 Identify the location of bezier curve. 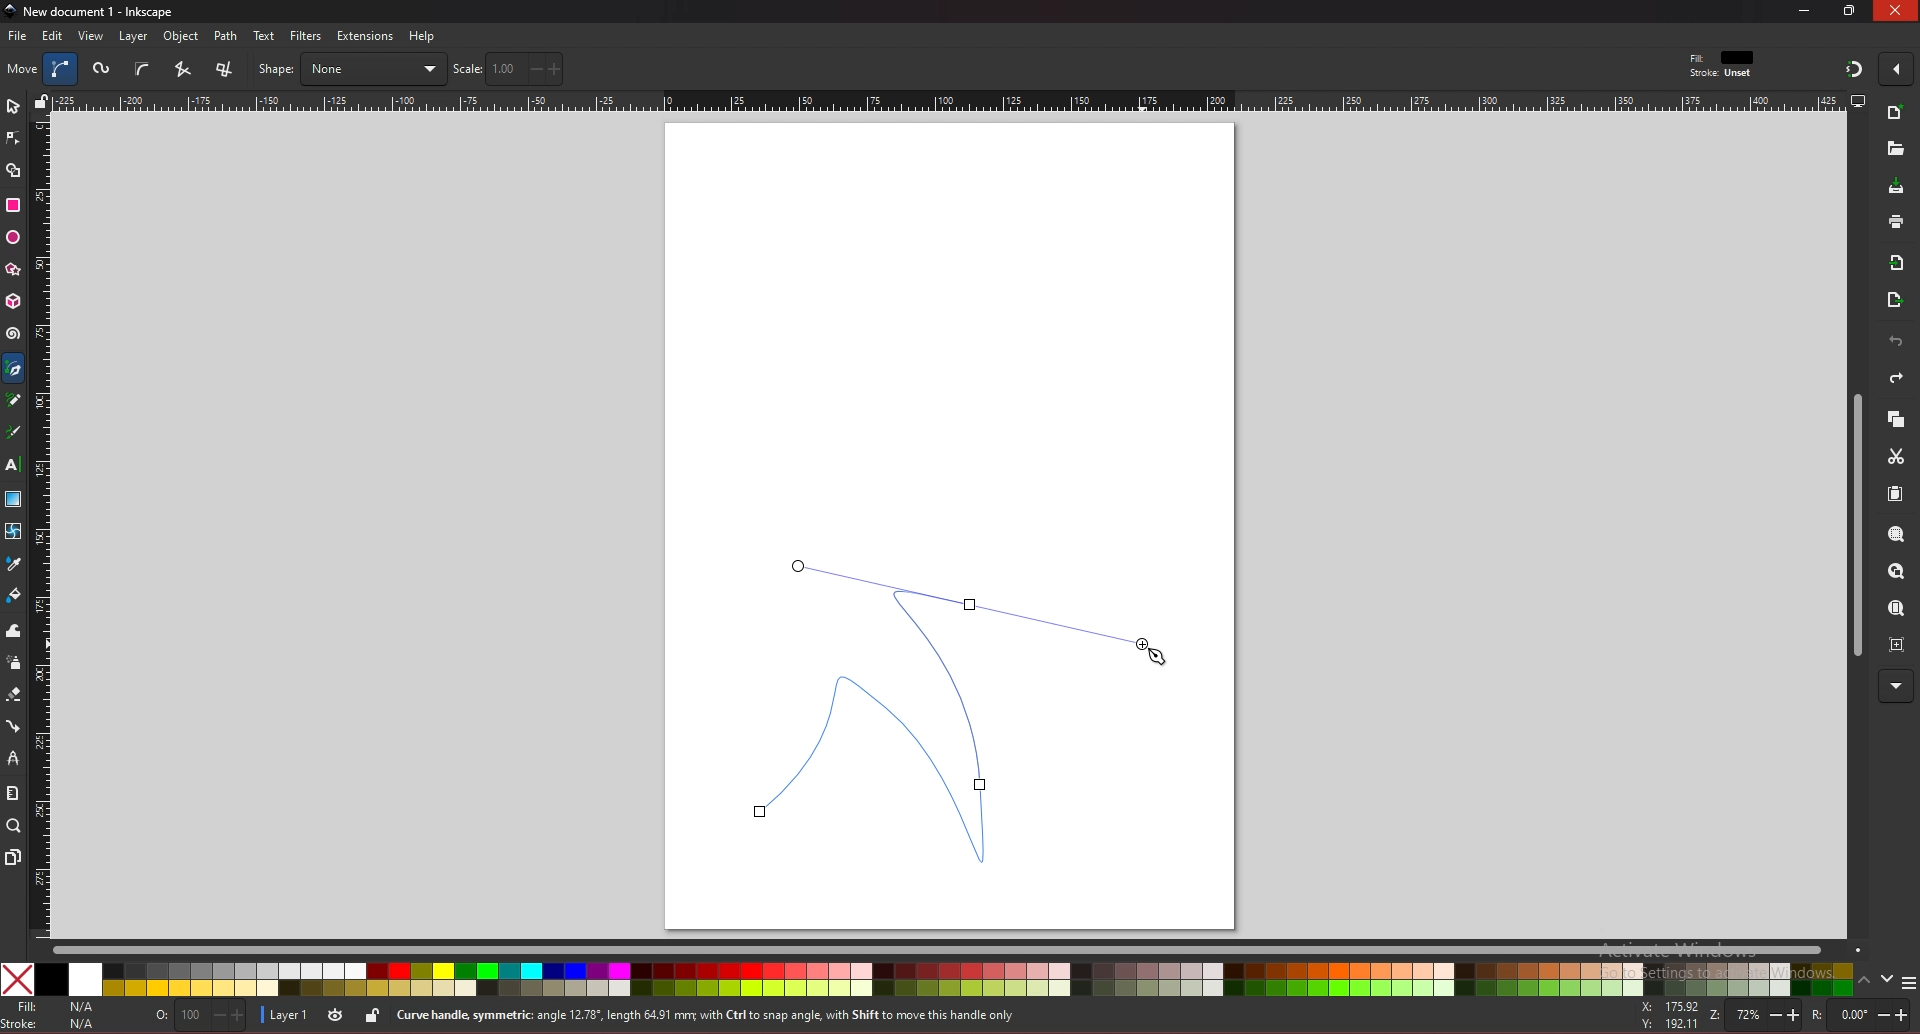
(63, 69).